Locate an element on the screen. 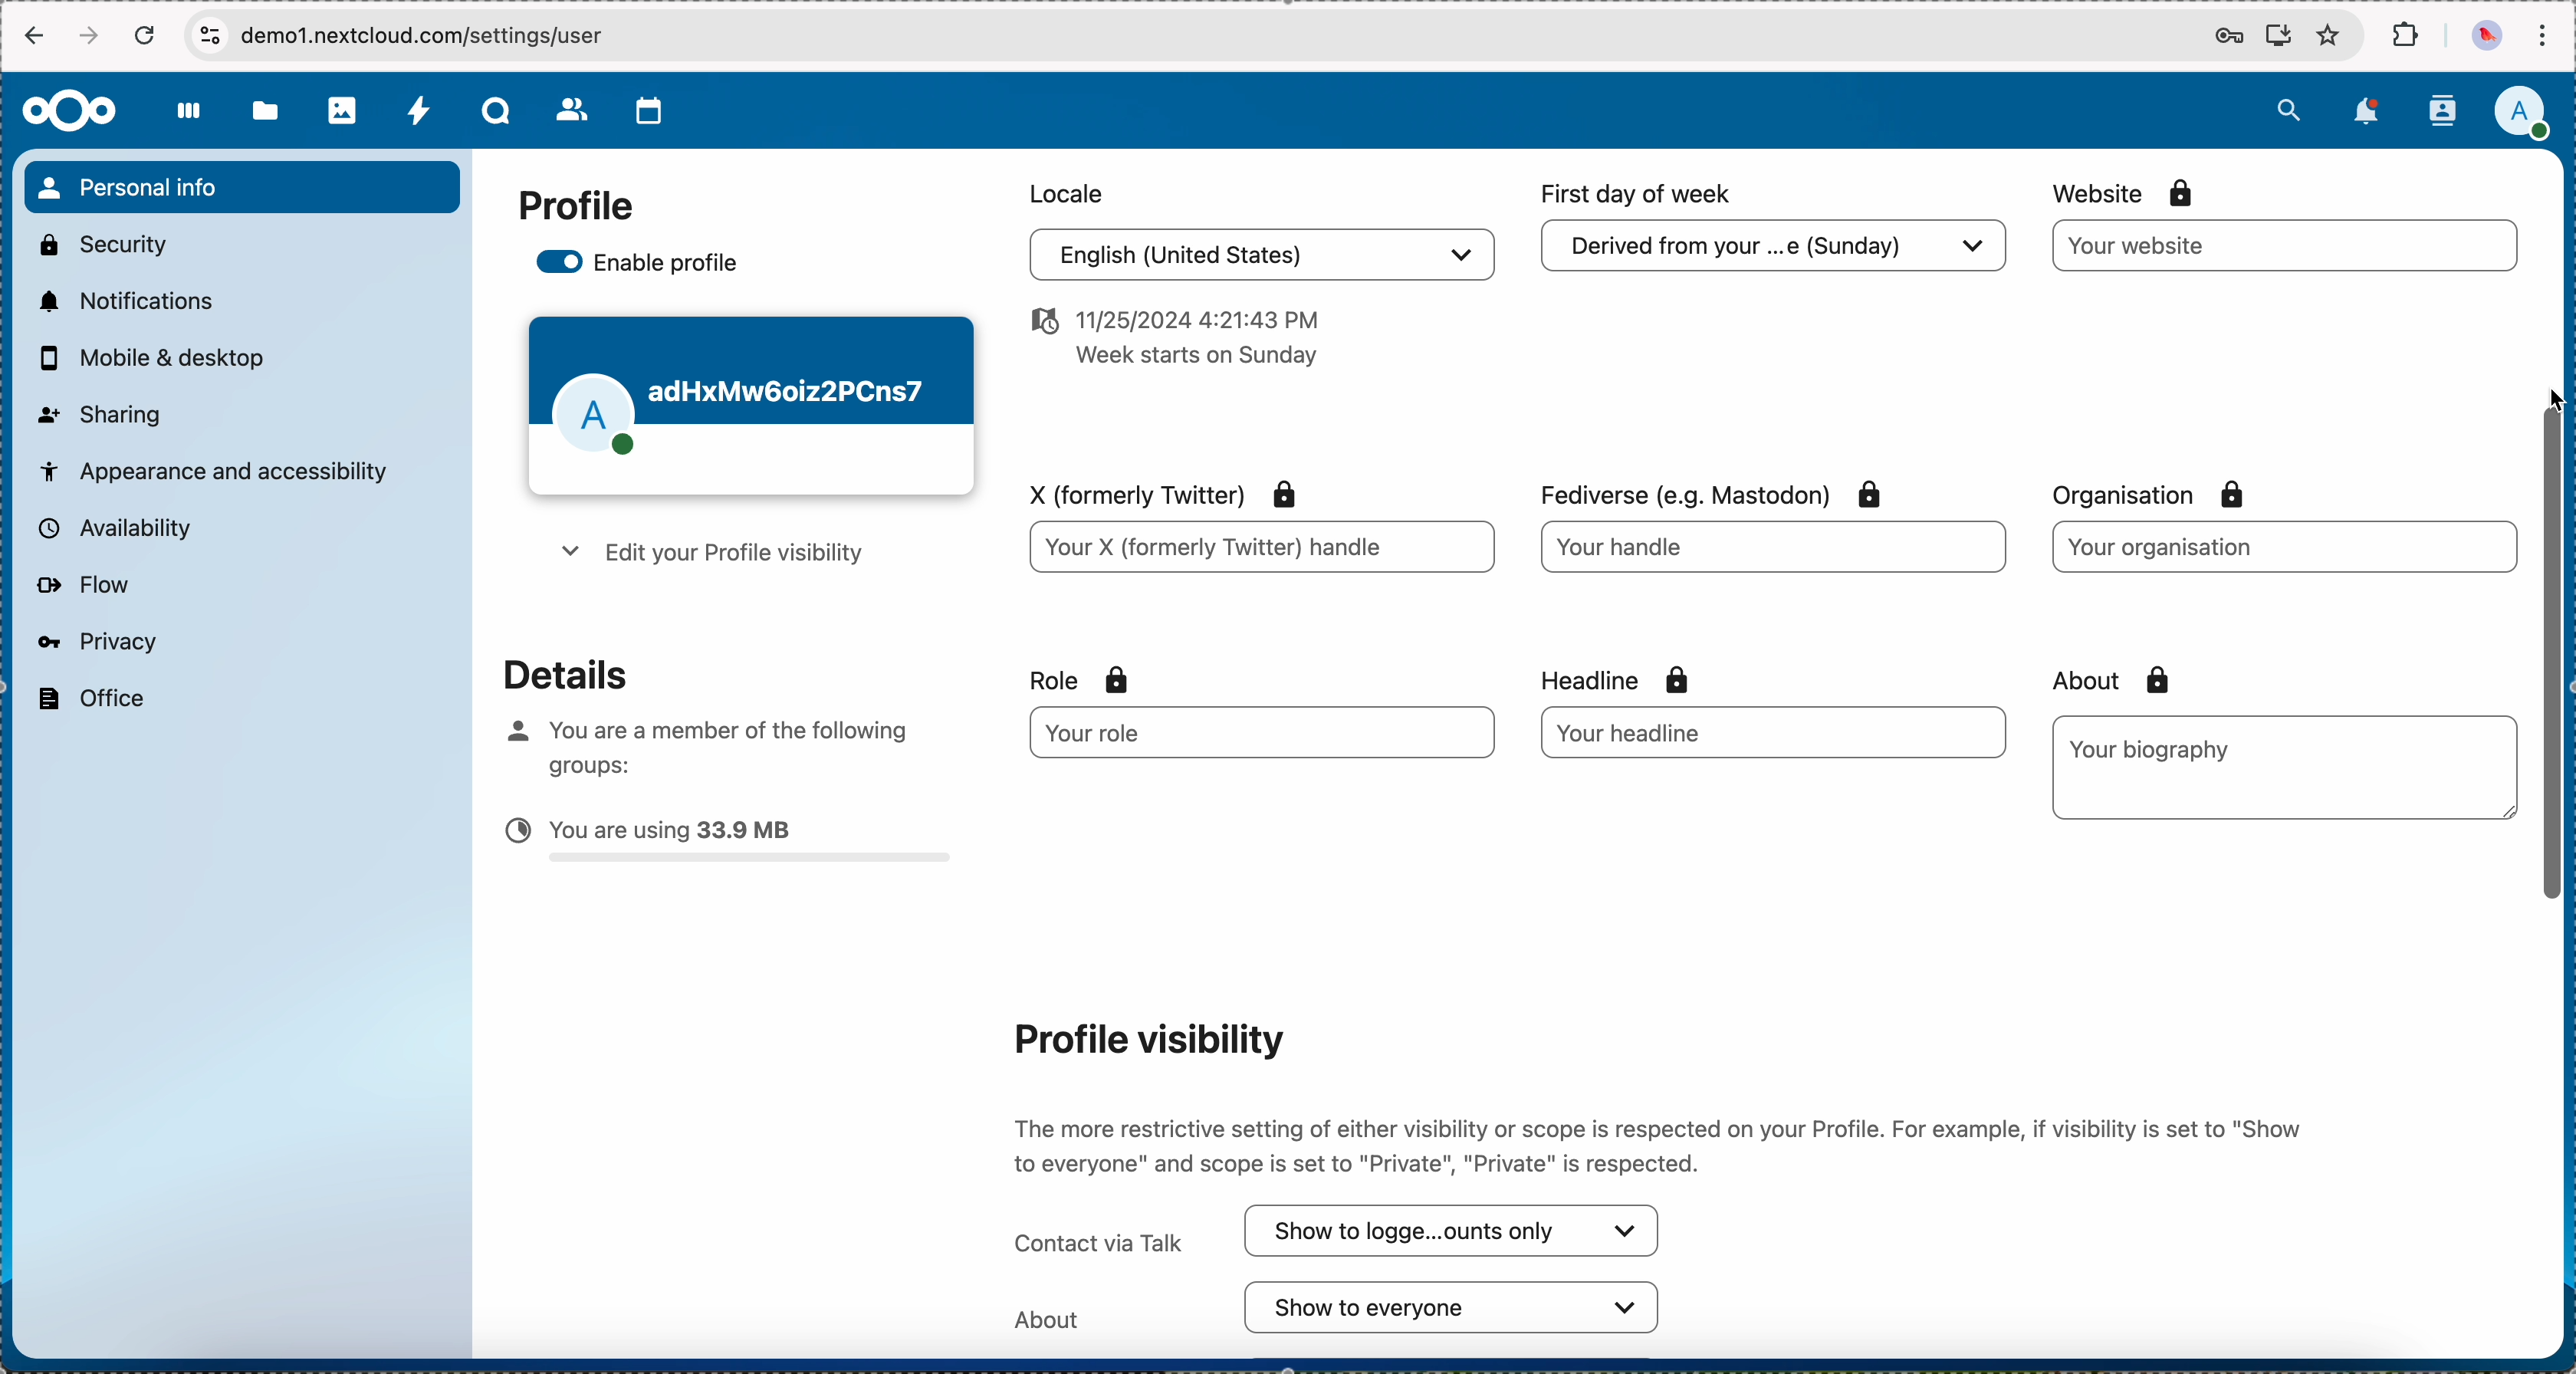  fediverse is located at coordinates (1705, 488).